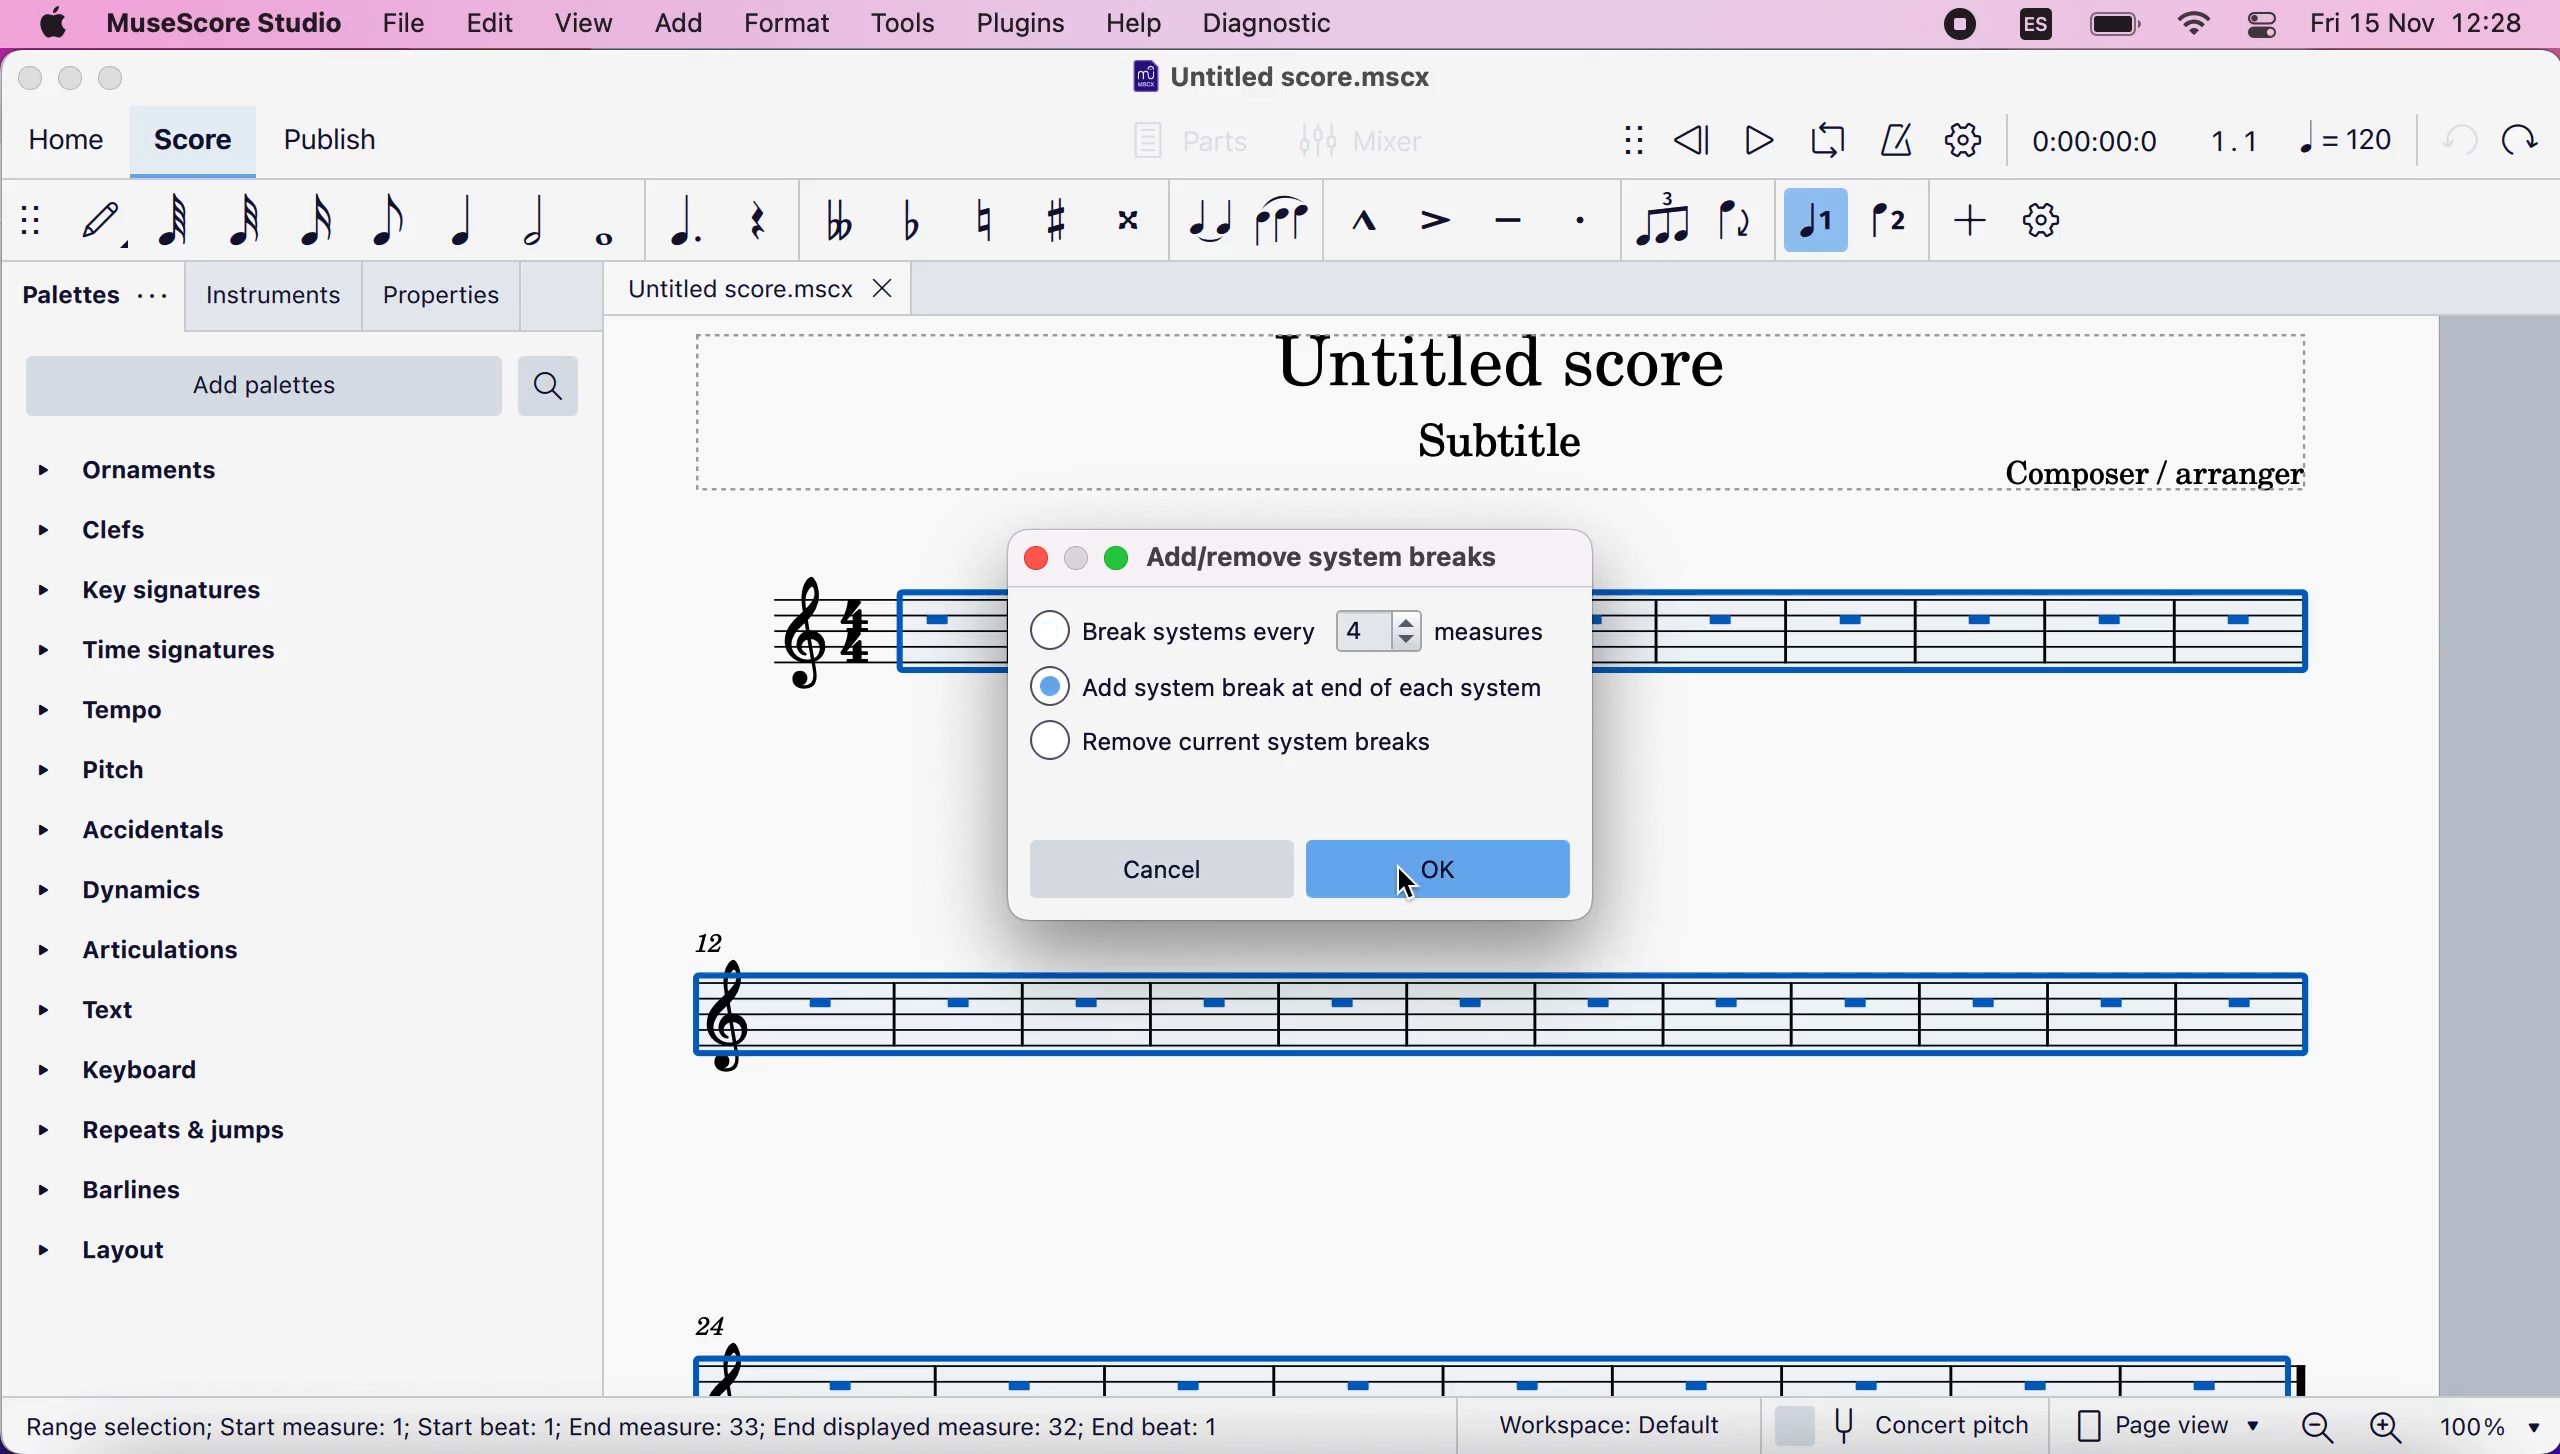 Image resolution: width=2560 pixels, height=1454 pixels. I want to click on redo, so click(2517, 139).